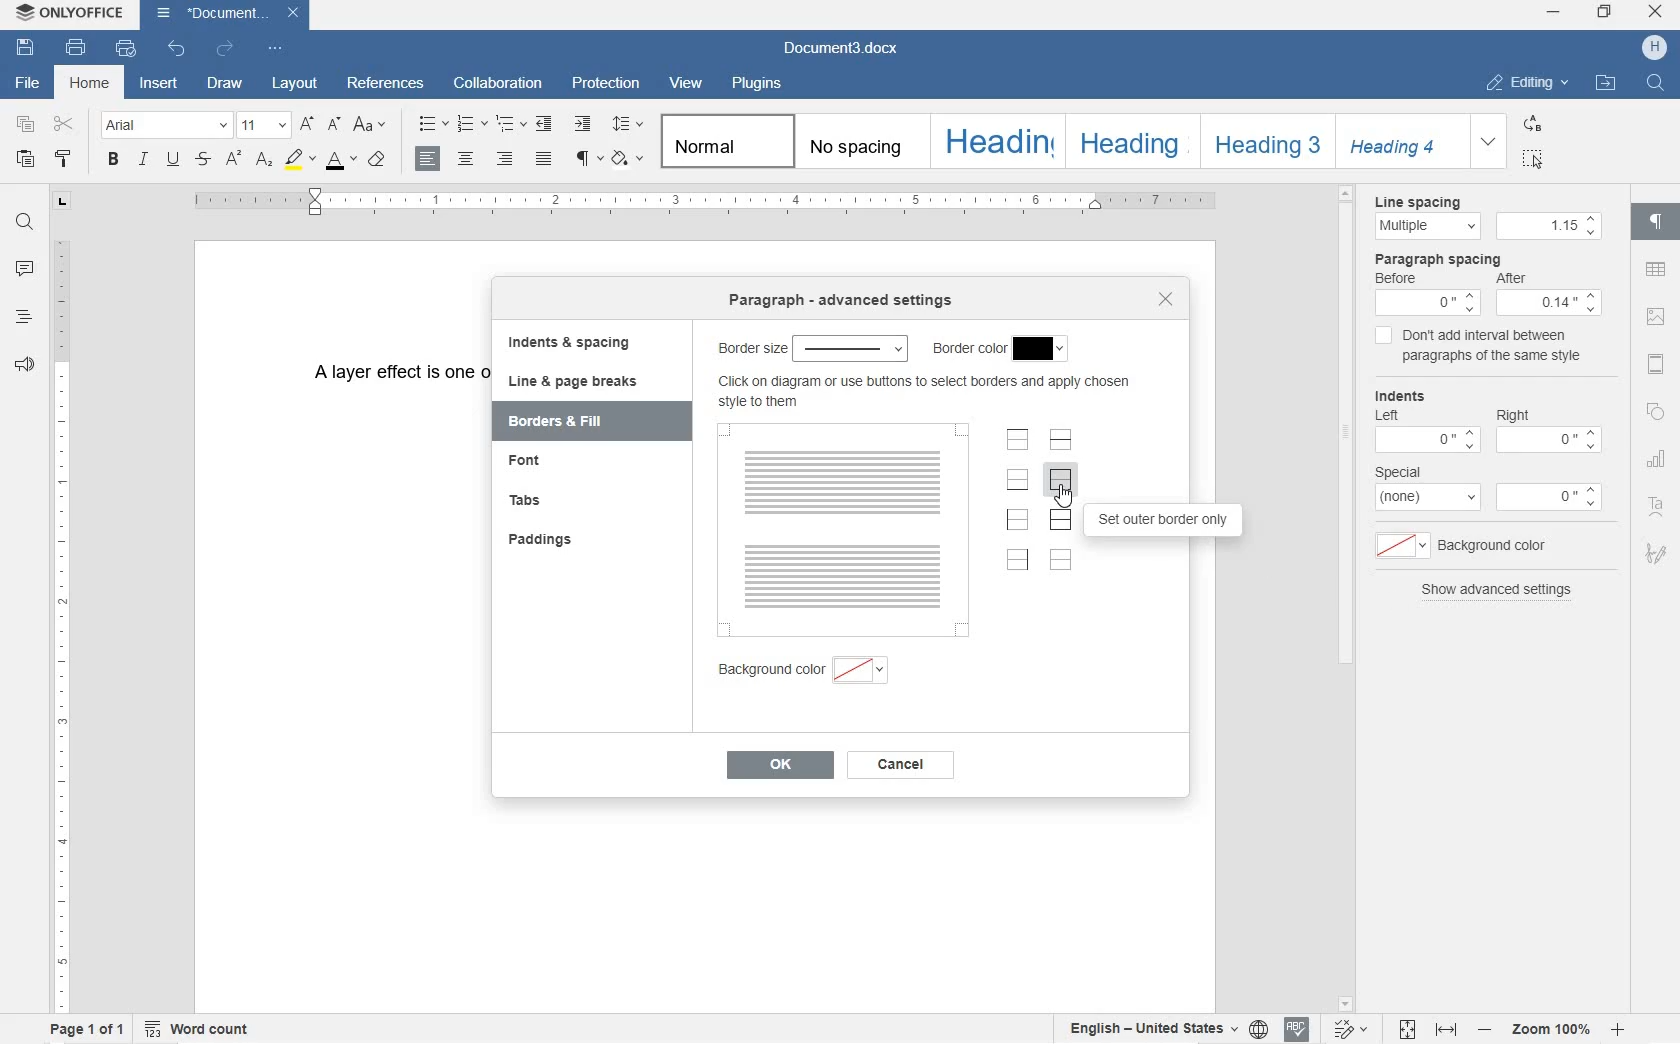 The image size is (1680, 1044). What do you see at coordinates (301, 160) in the screenshot?
I see `HIGHLIGHT COLOR` at bounding box center [301, 160].